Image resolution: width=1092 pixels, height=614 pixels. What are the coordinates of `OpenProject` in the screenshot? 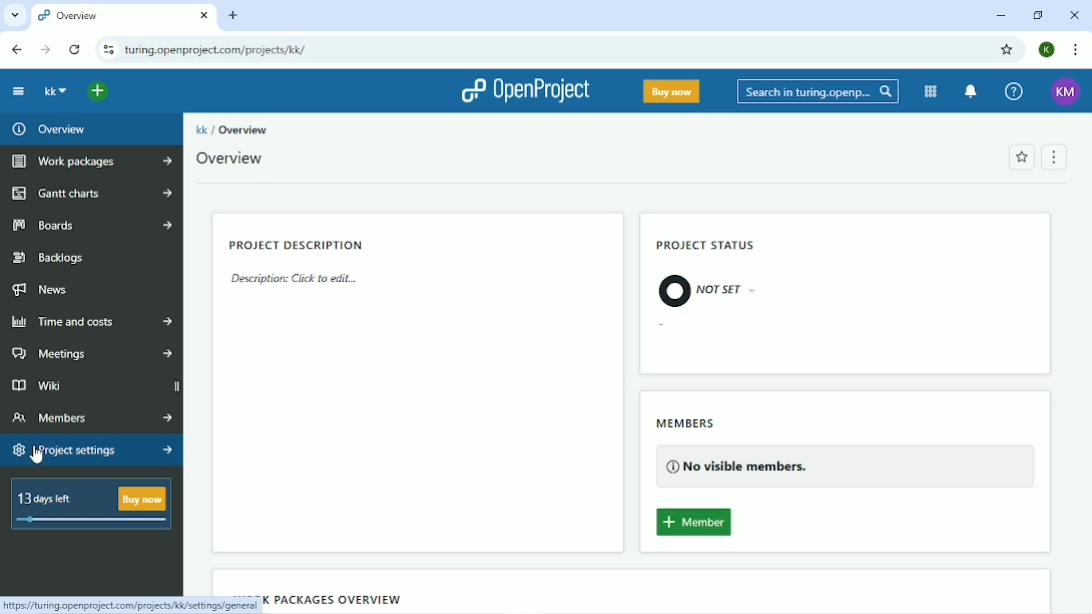 It's located at (526, 91).